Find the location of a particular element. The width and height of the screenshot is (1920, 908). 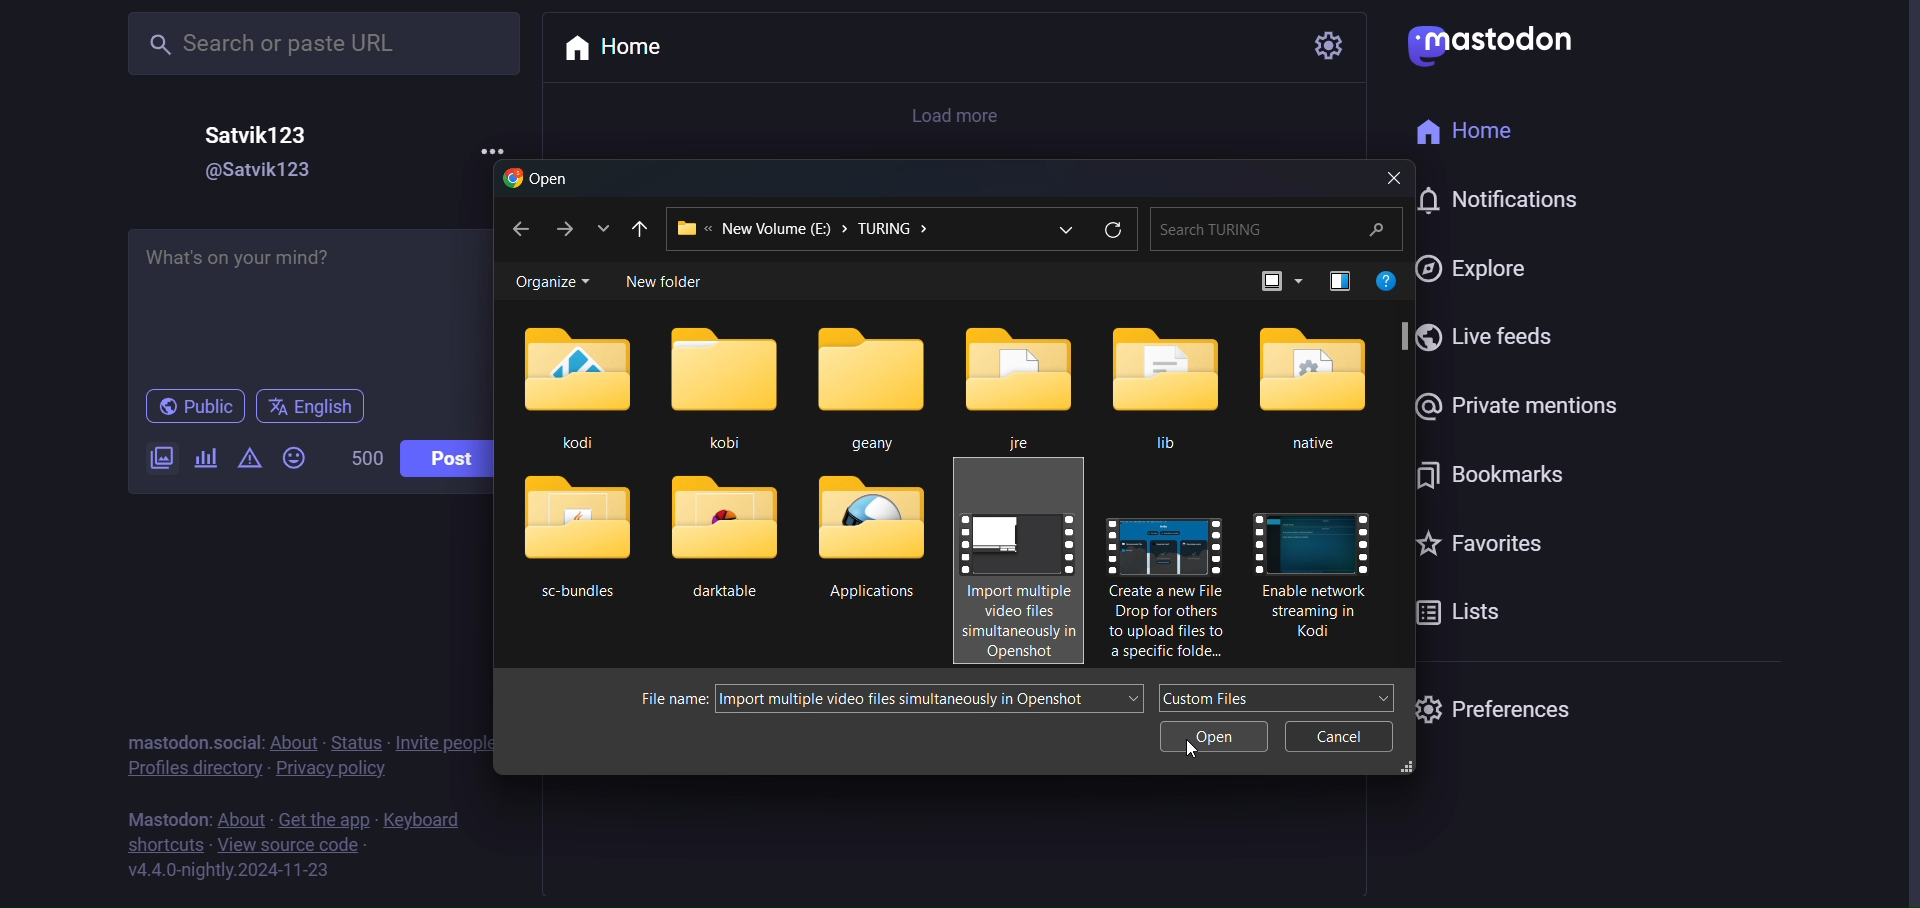

image/video is located at coordinates (155, 455).